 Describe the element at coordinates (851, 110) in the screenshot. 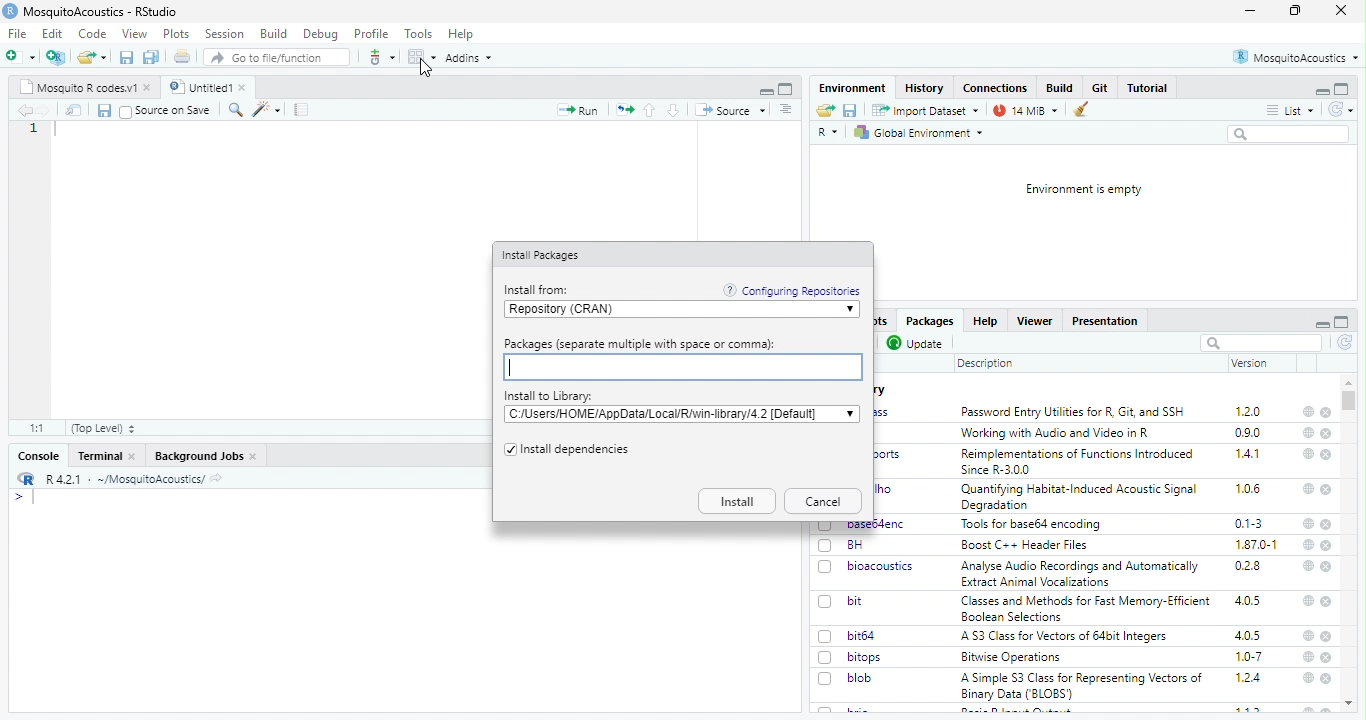

I see `save` at that location.